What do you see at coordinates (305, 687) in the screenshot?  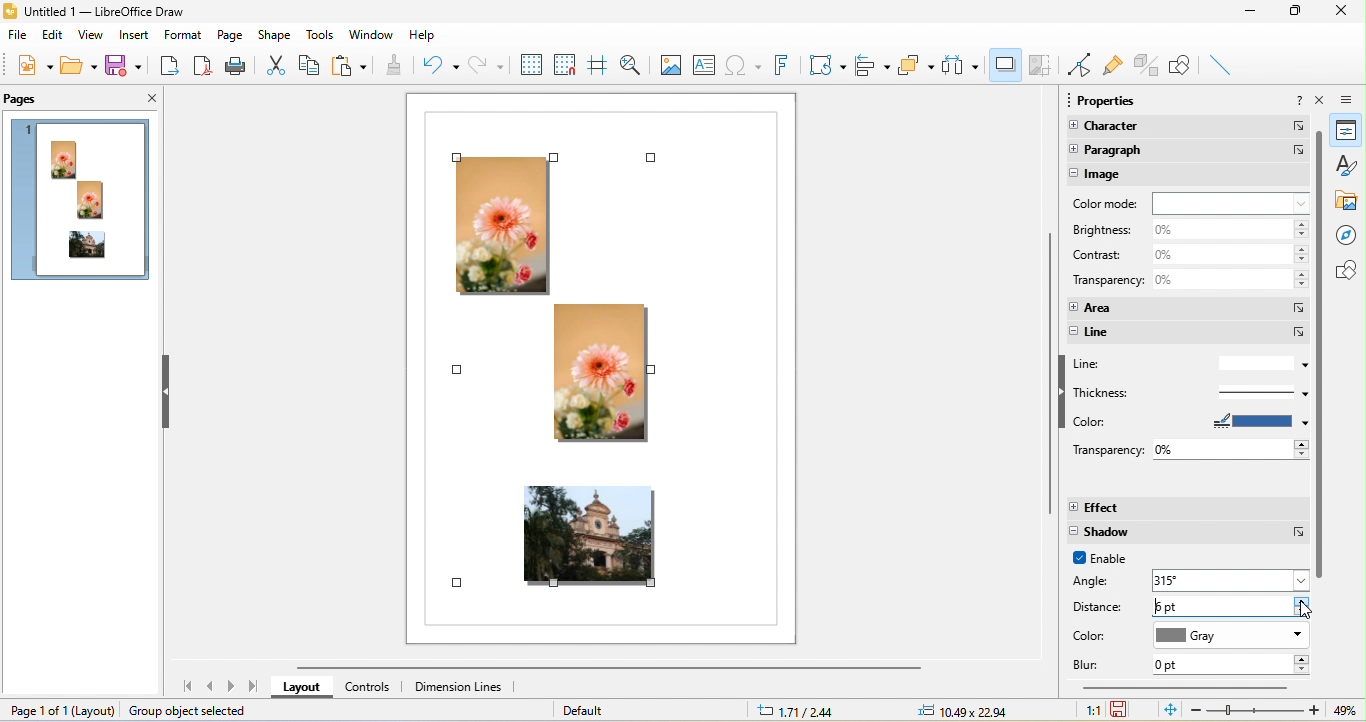 I see `layout` at bounding box center [305, 687].